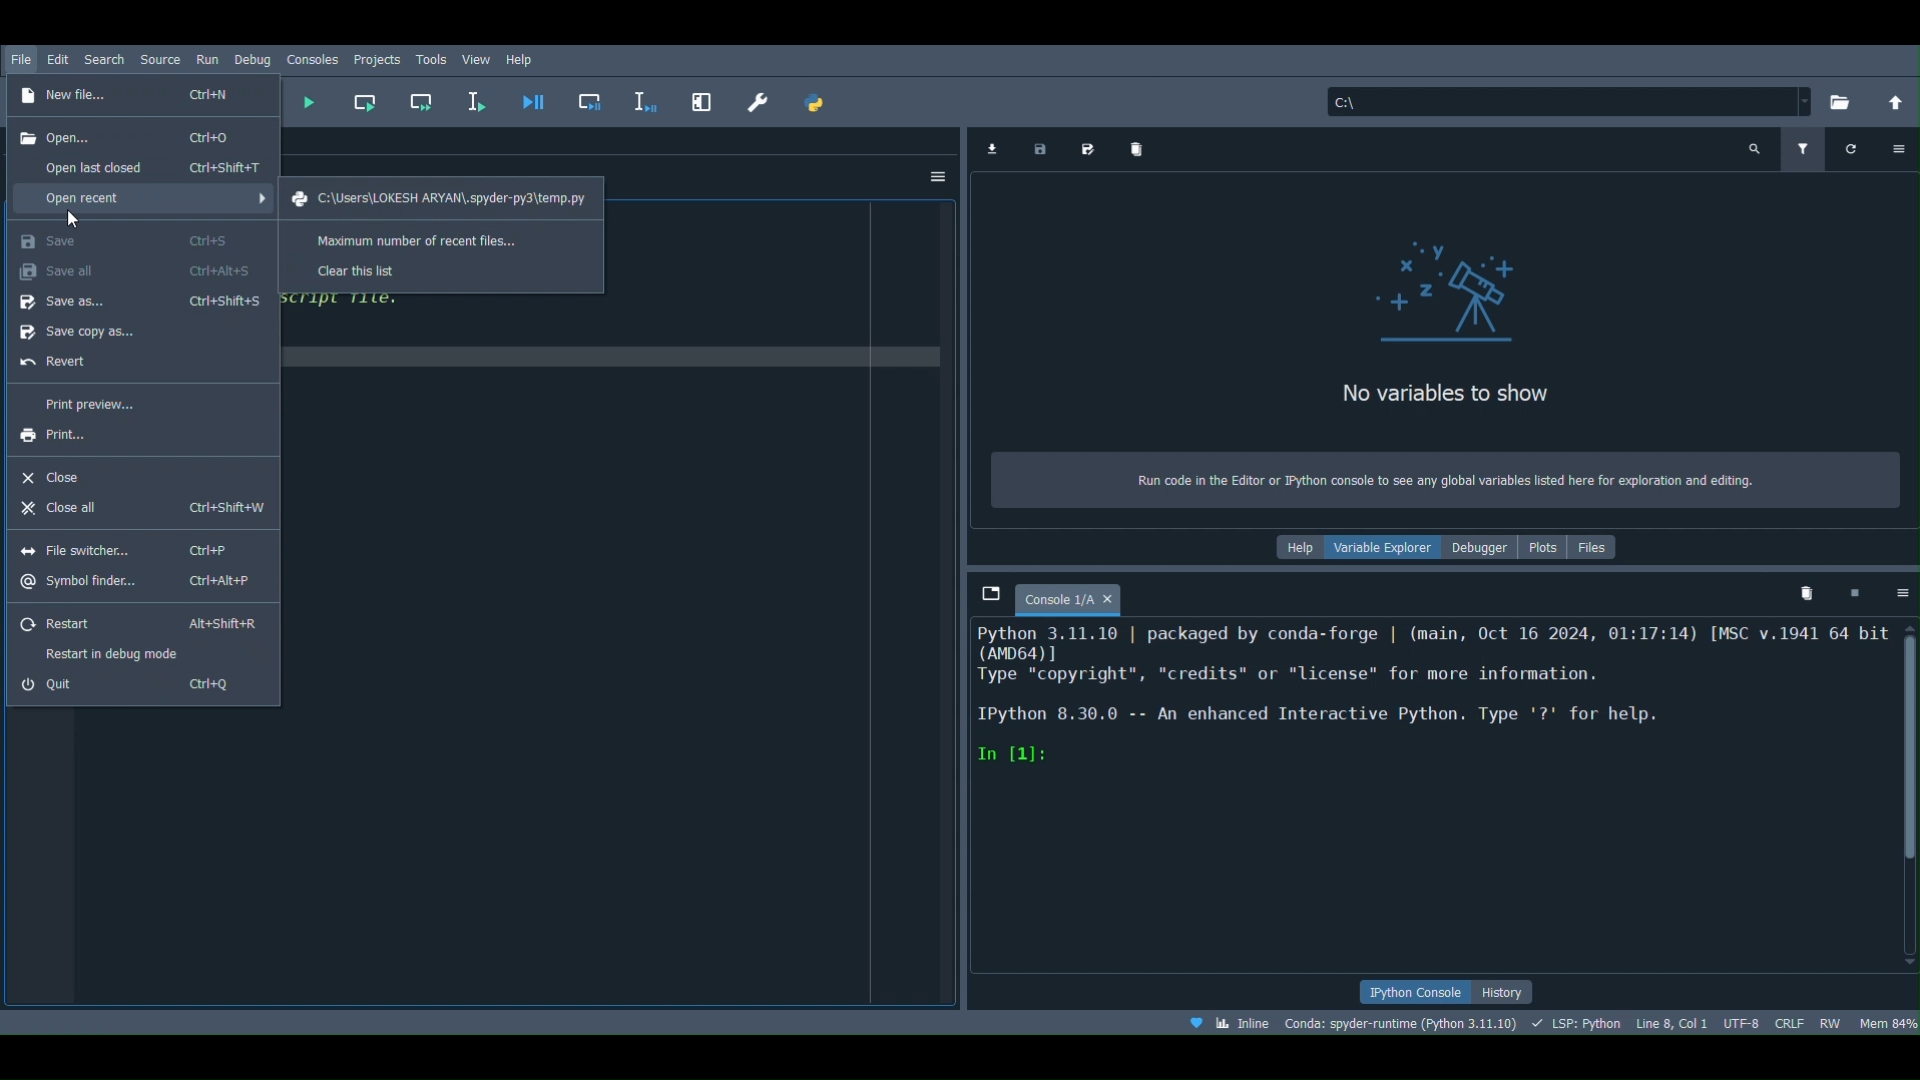 This screenshot has width=1920, height=1080. Describe the element at coordinates (1411, 991) in the screenshot. I see `IPython console` at that location.